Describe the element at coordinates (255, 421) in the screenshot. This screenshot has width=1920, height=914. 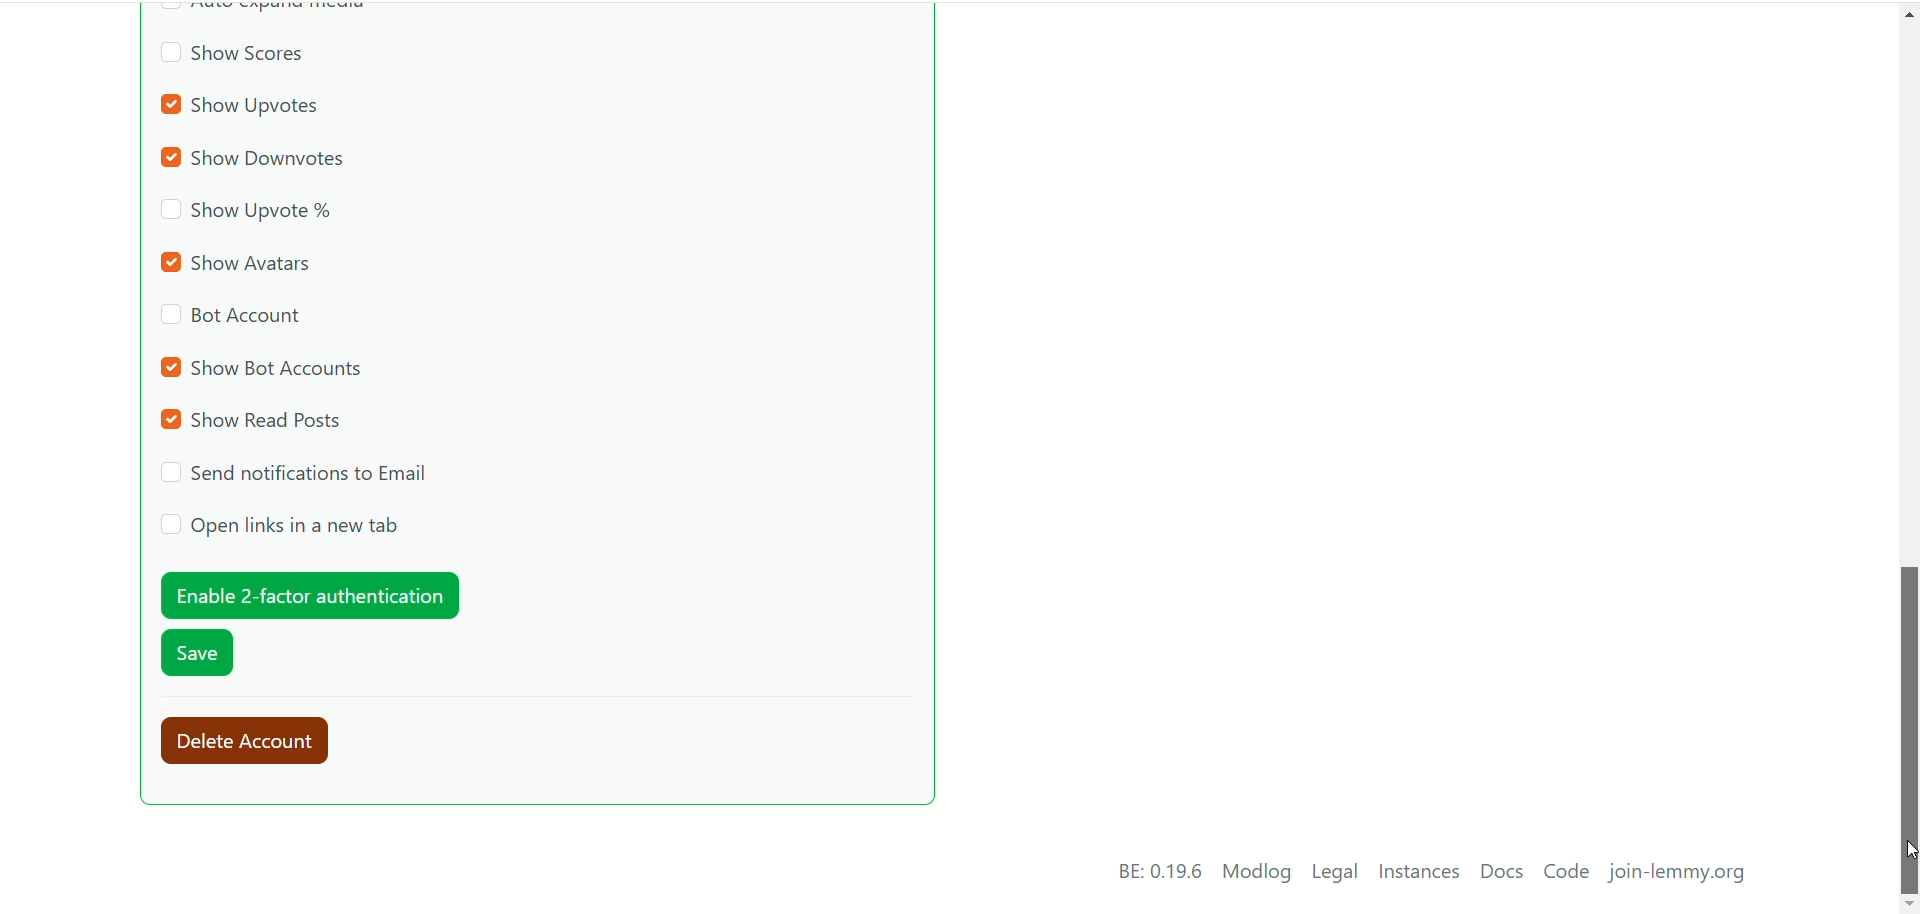
I see `show read posts` at that location.